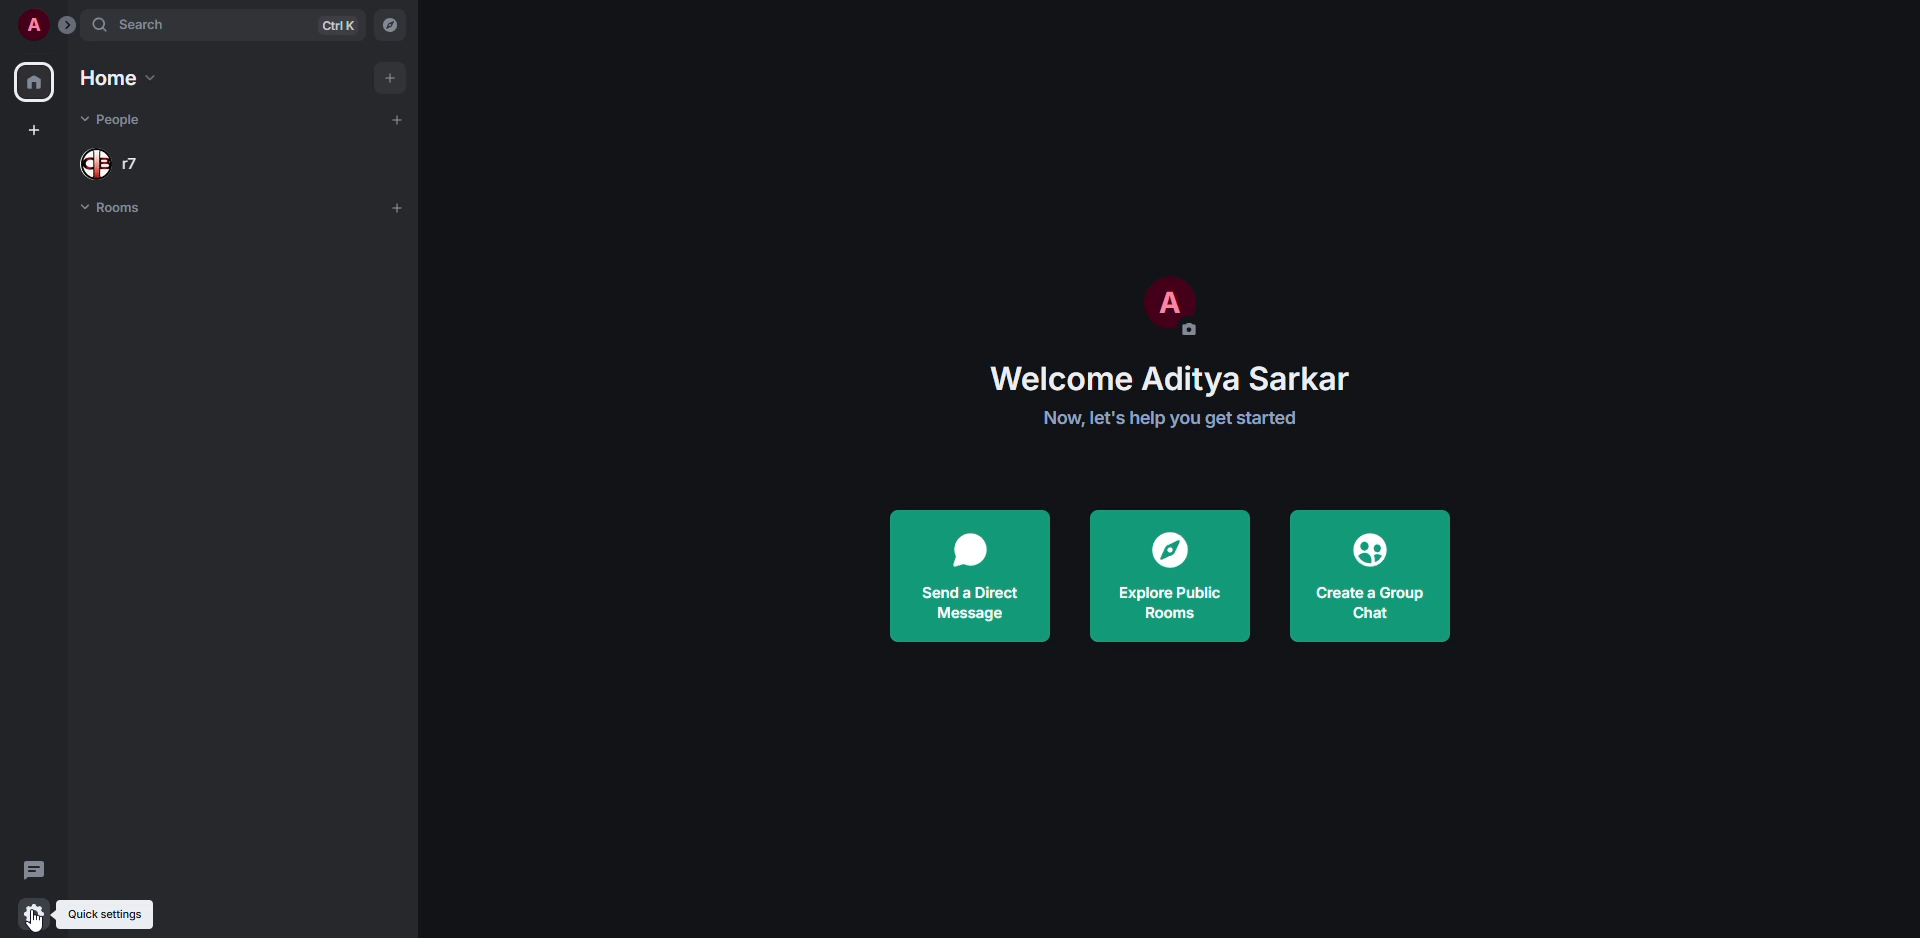  What do you see at coordinates (1170, 378) in the screenshot?
I see `welcome` at bounding box center [1170, 378].